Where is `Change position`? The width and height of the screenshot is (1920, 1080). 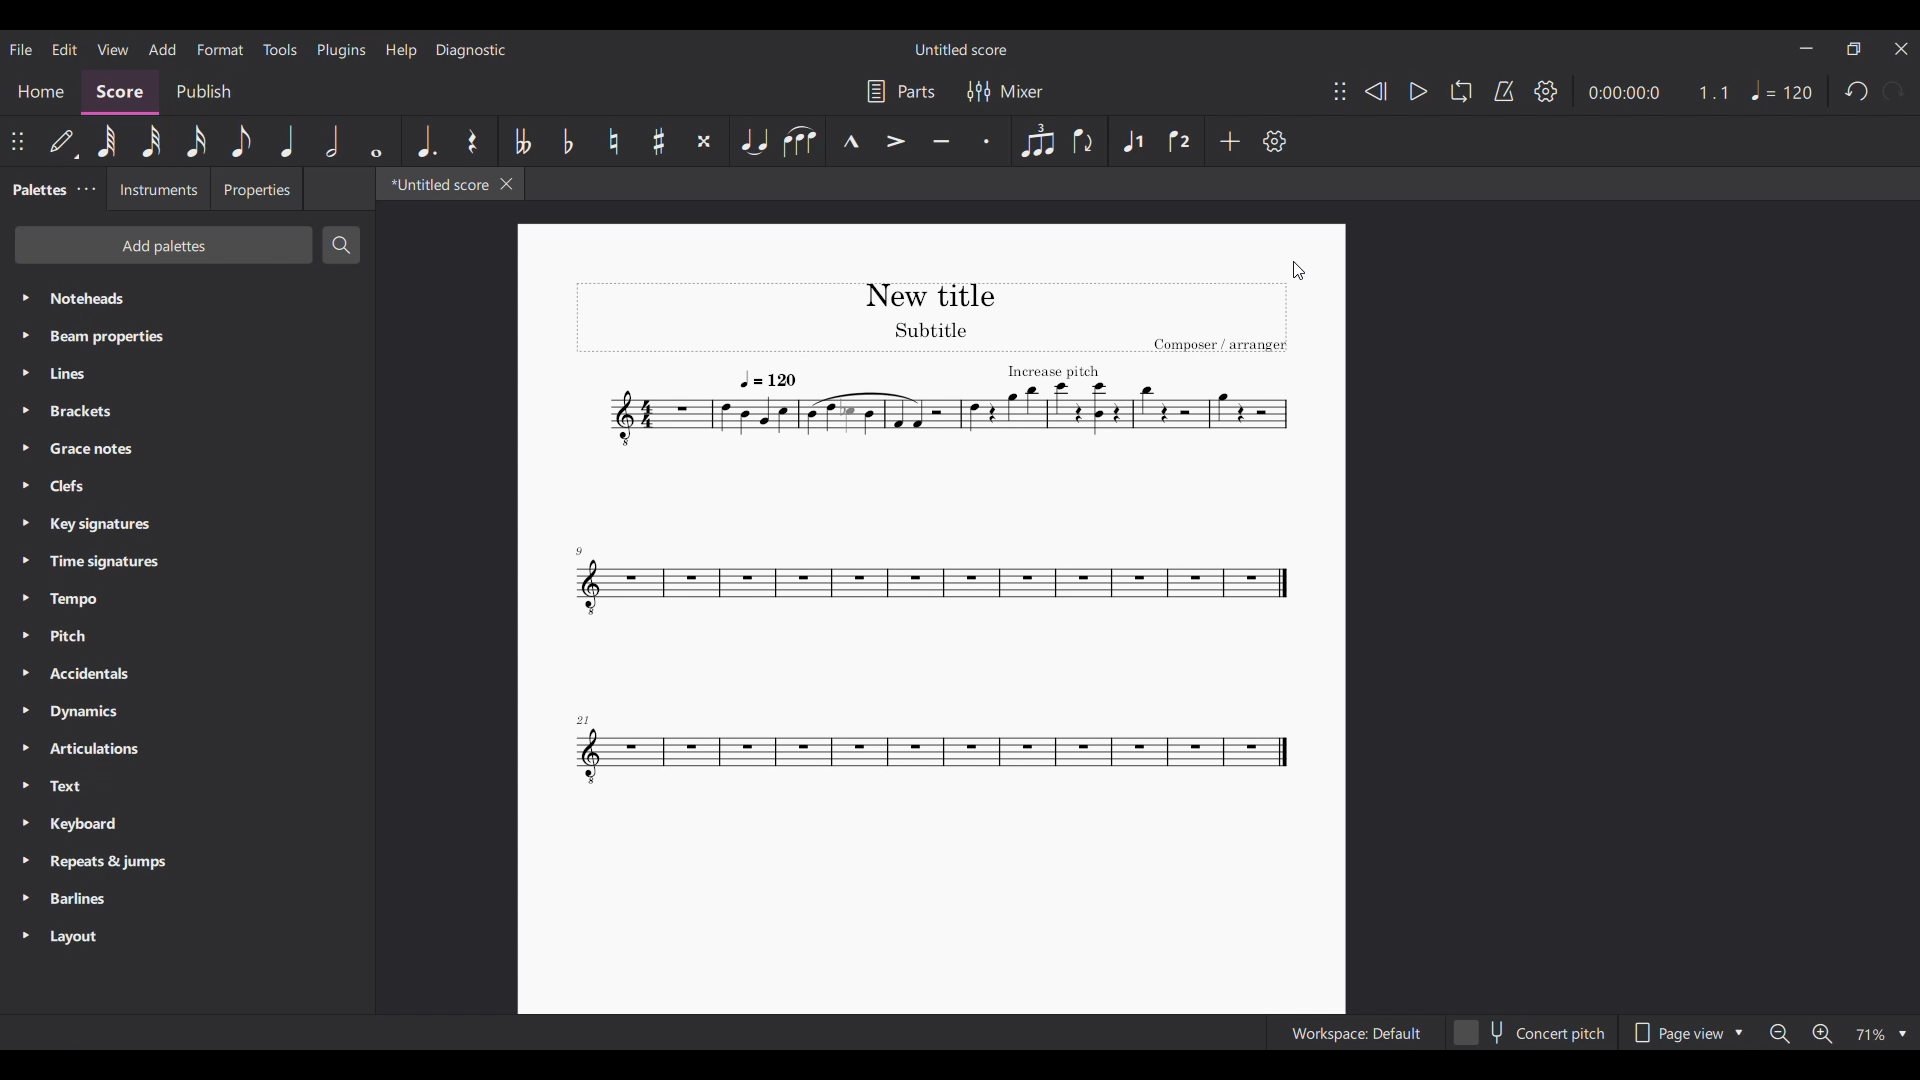 Change position is located at coordinates (17, 141).